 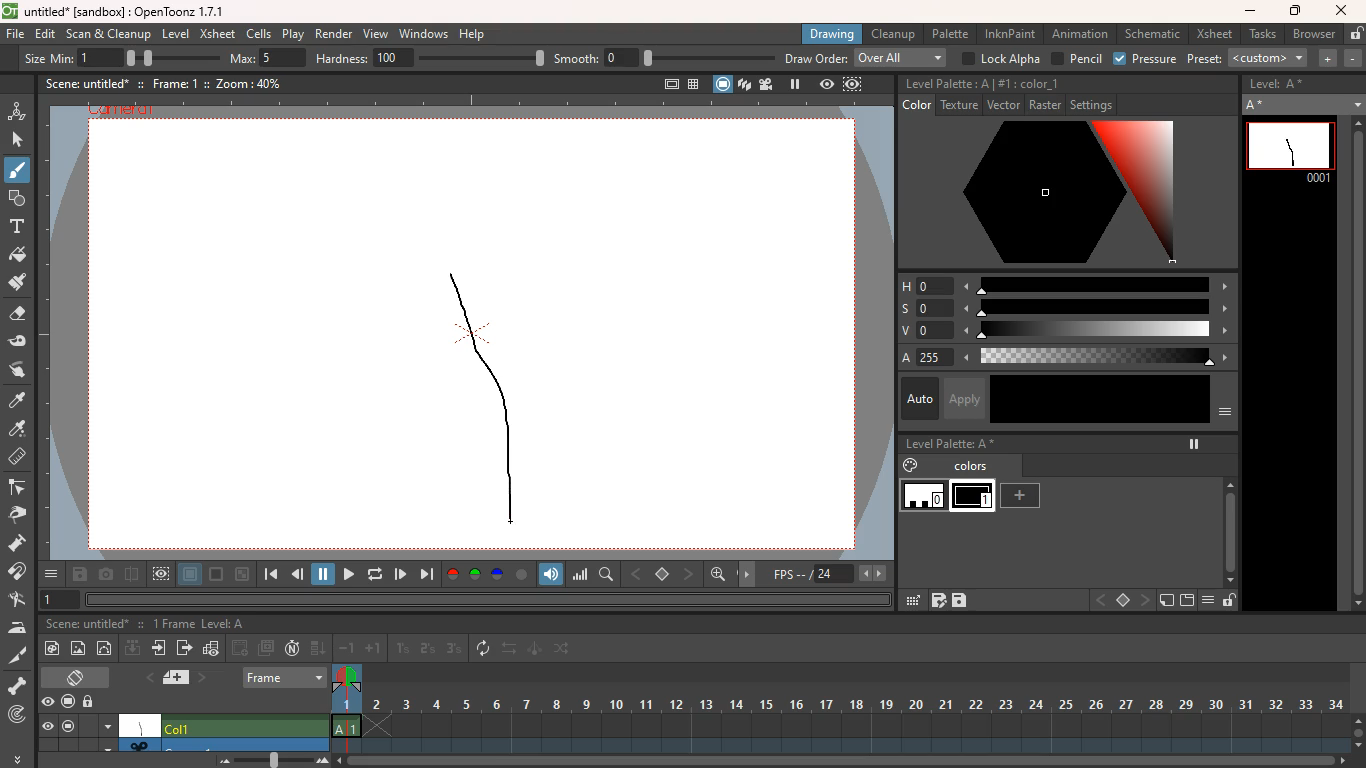 I want to click on windows, so click(x=423, y=34).